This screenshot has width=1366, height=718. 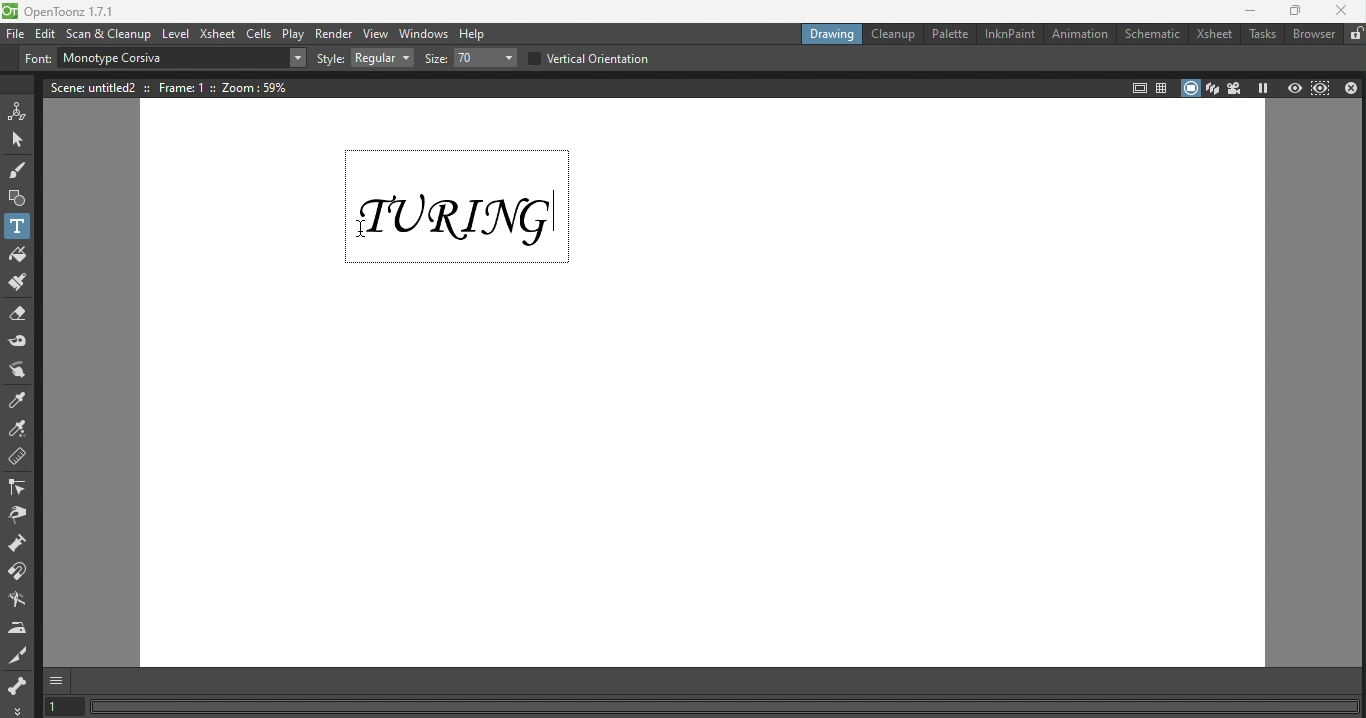 I want to click on Size, so click(x=436, y=58).